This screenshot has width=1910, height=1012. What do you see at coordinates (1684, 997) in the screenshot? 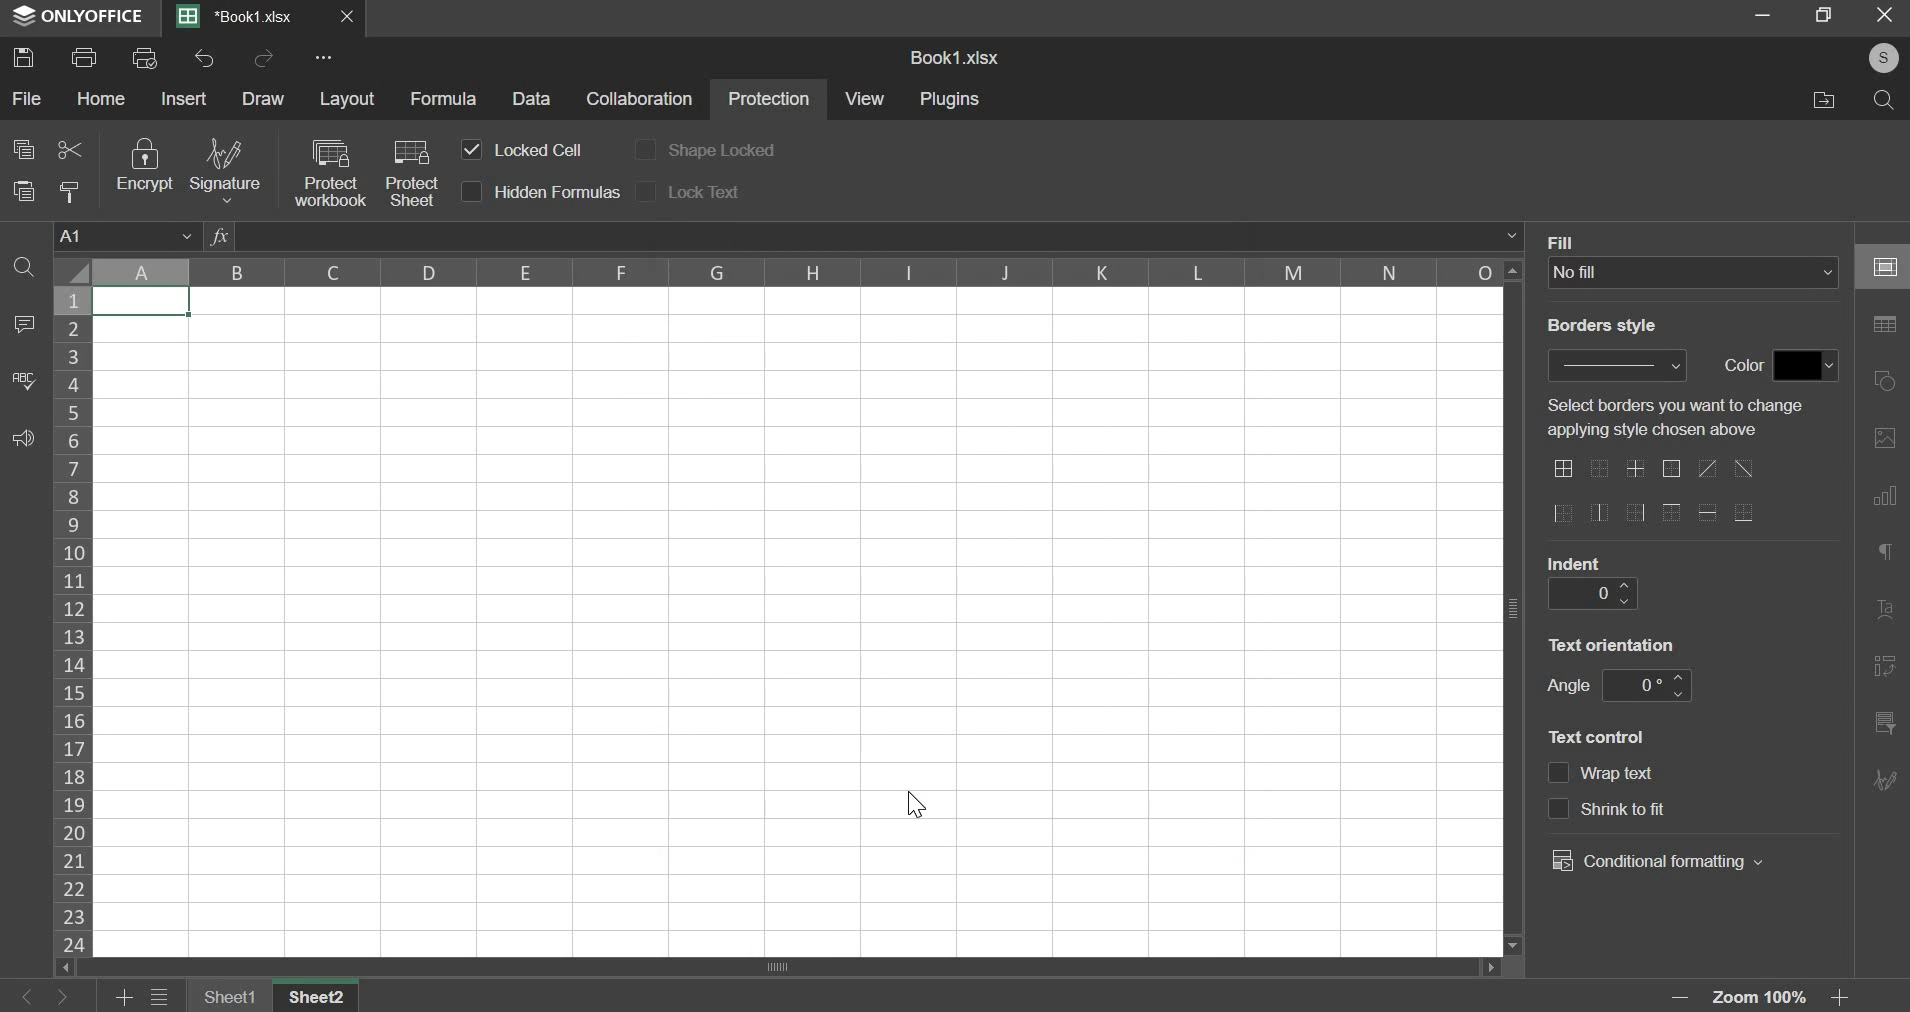
I see `zoom out` at bounding box center [1684, 997].